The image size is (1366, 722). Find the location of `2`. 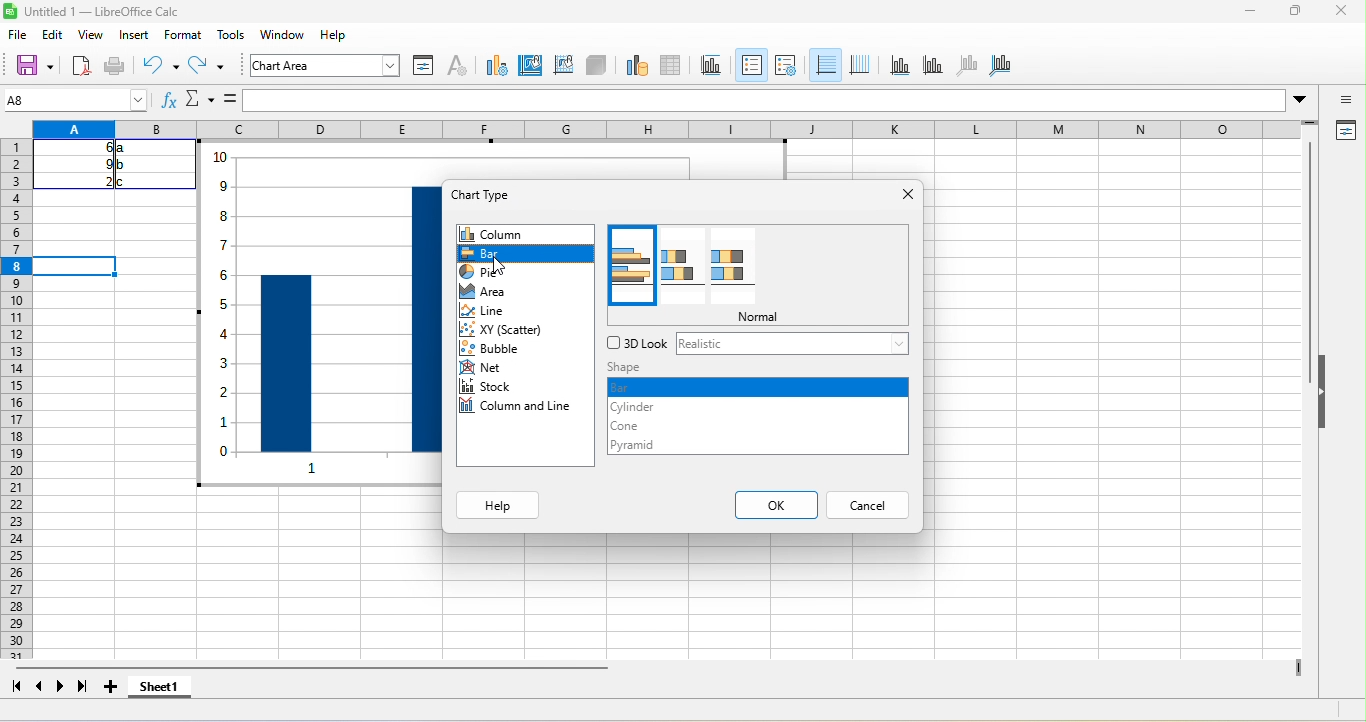

2 is located at coordinates (98, 181).